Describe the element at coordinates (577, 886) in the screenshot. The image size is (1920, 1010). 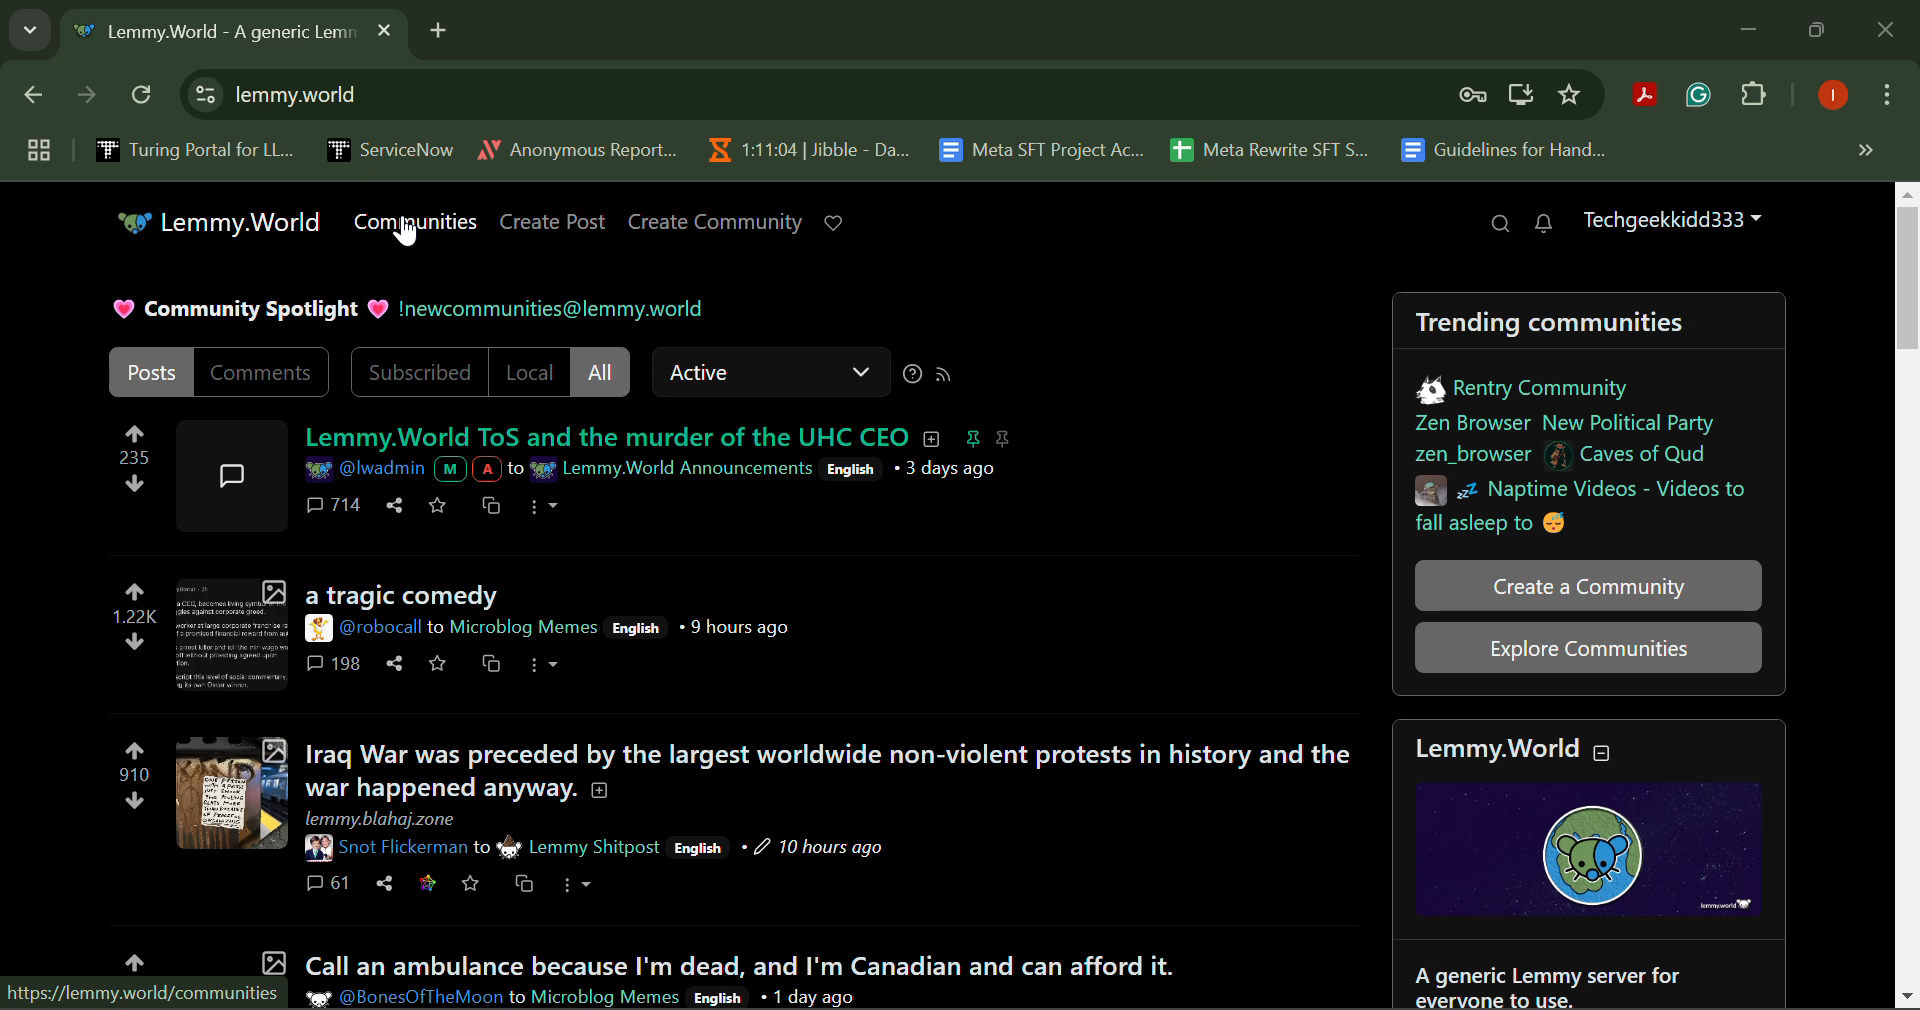
I see `More Options` at that location.